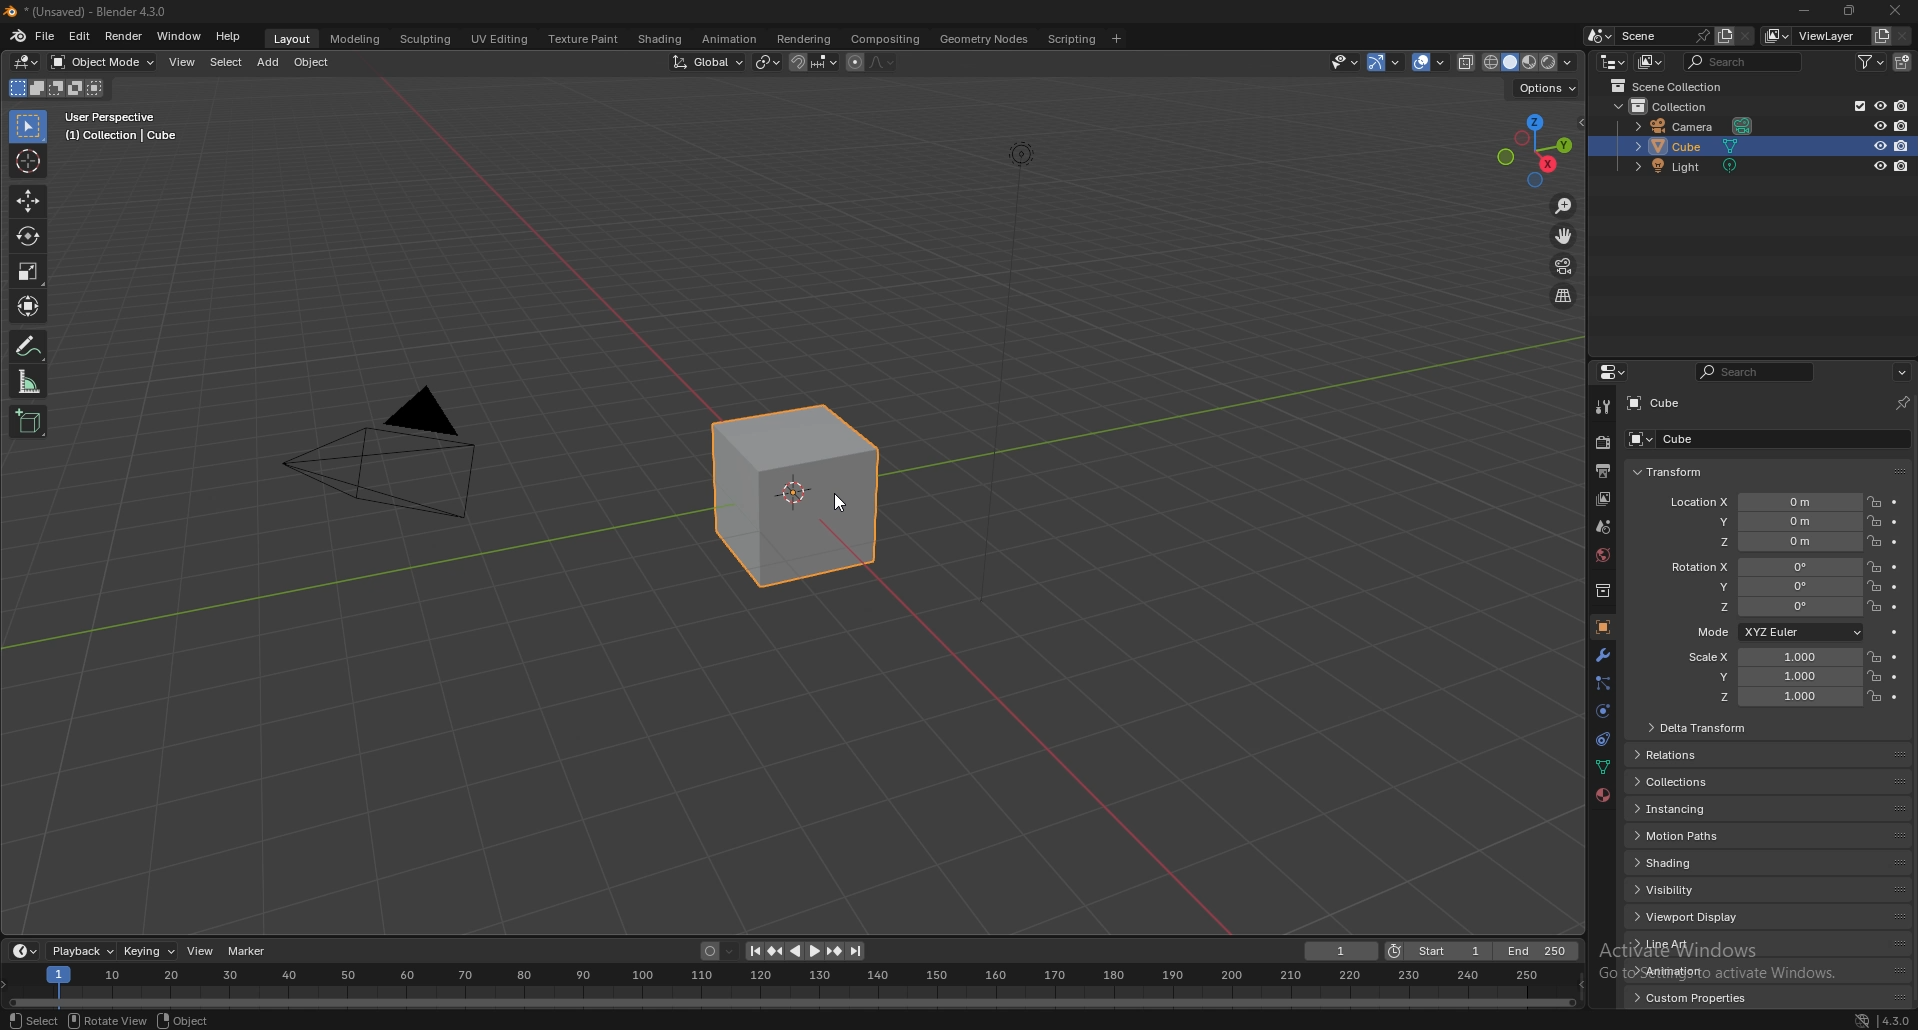 Image resolution: width=1918 pixels, height=1030 pixels. Describe the element at coordinates (1565, 207) in the screenshot. I see `zoom` at that location.